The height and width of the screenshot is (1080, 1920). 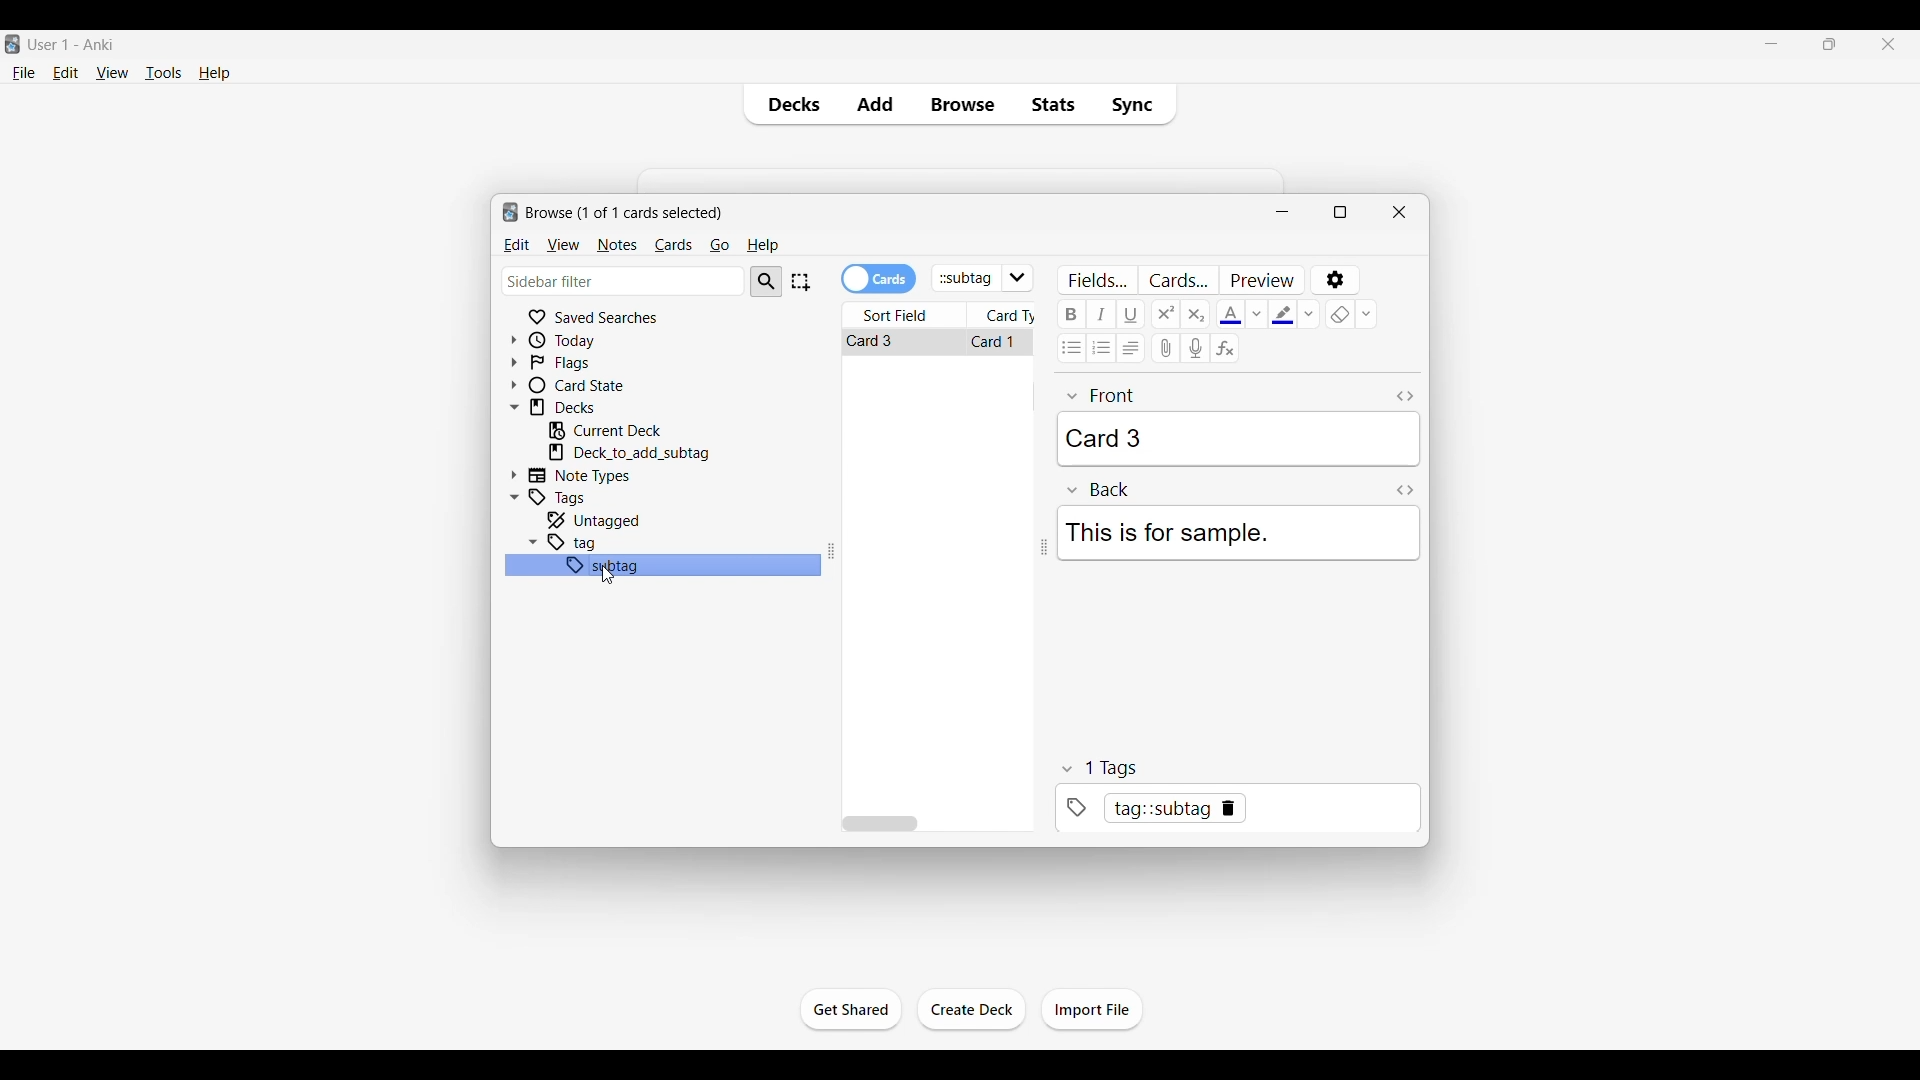 I want to click on Click to create another deck, so click(x=972, y=1009).